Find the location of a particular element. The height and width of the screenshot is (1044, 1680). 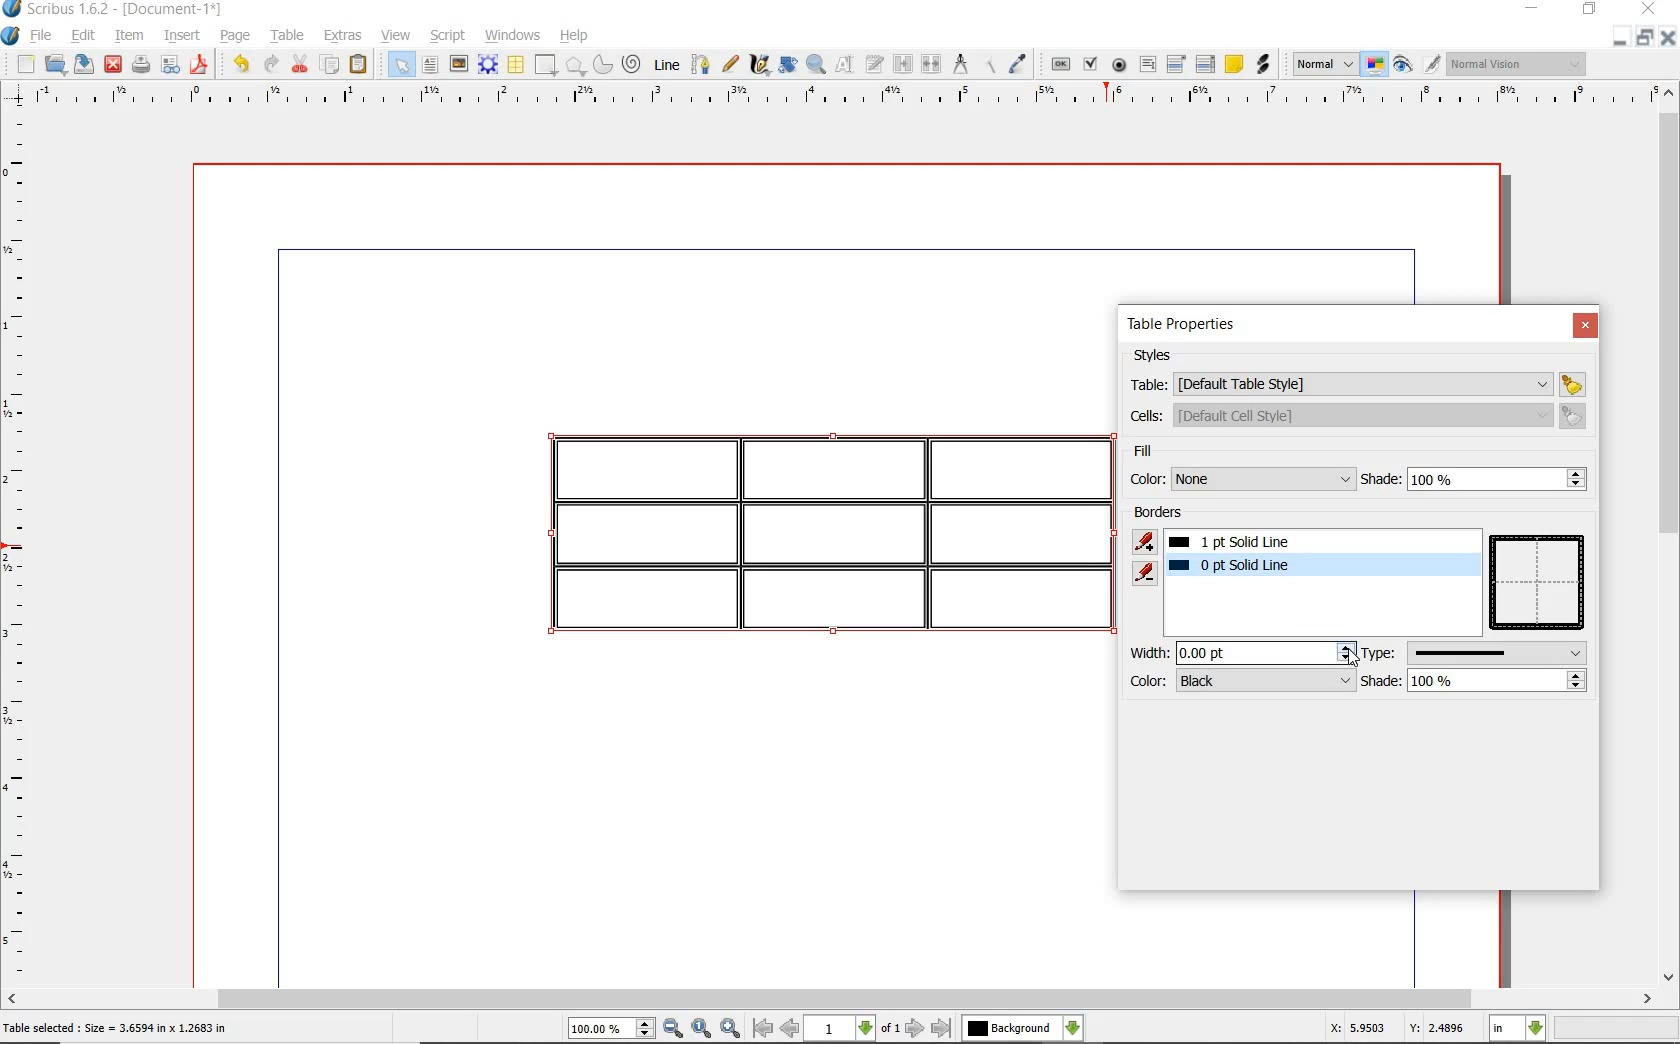

close is located at coordinates (1584, 325).